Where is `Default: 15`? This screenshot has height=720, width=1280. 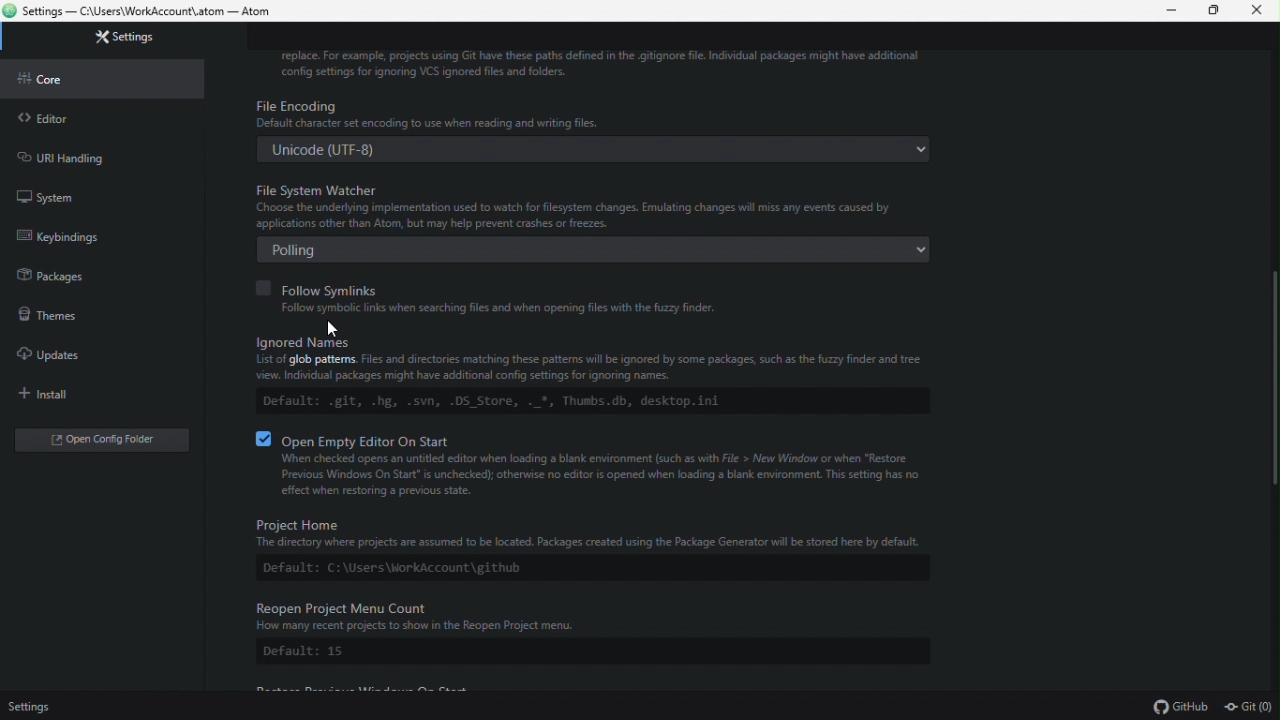 Default: 15 is located at coordinates (321, 652).